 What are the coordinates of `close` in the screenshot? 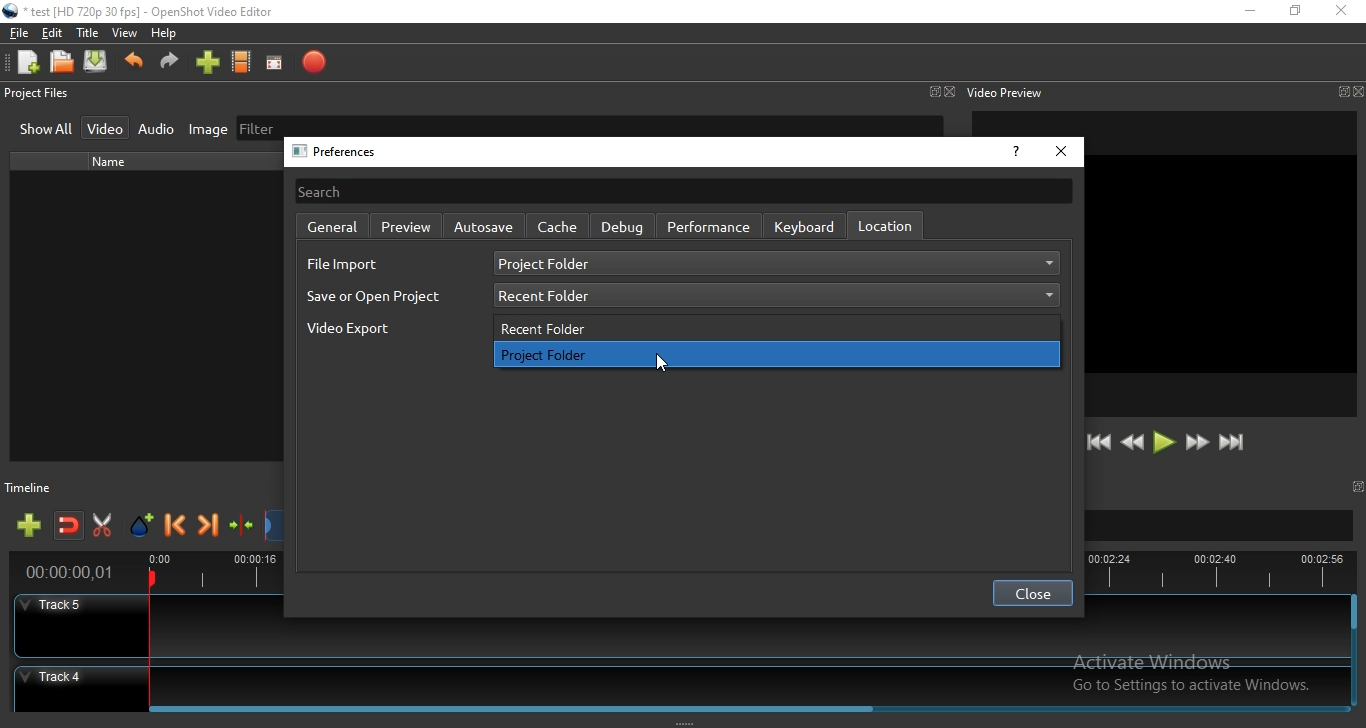 It's located at (1032, 594).